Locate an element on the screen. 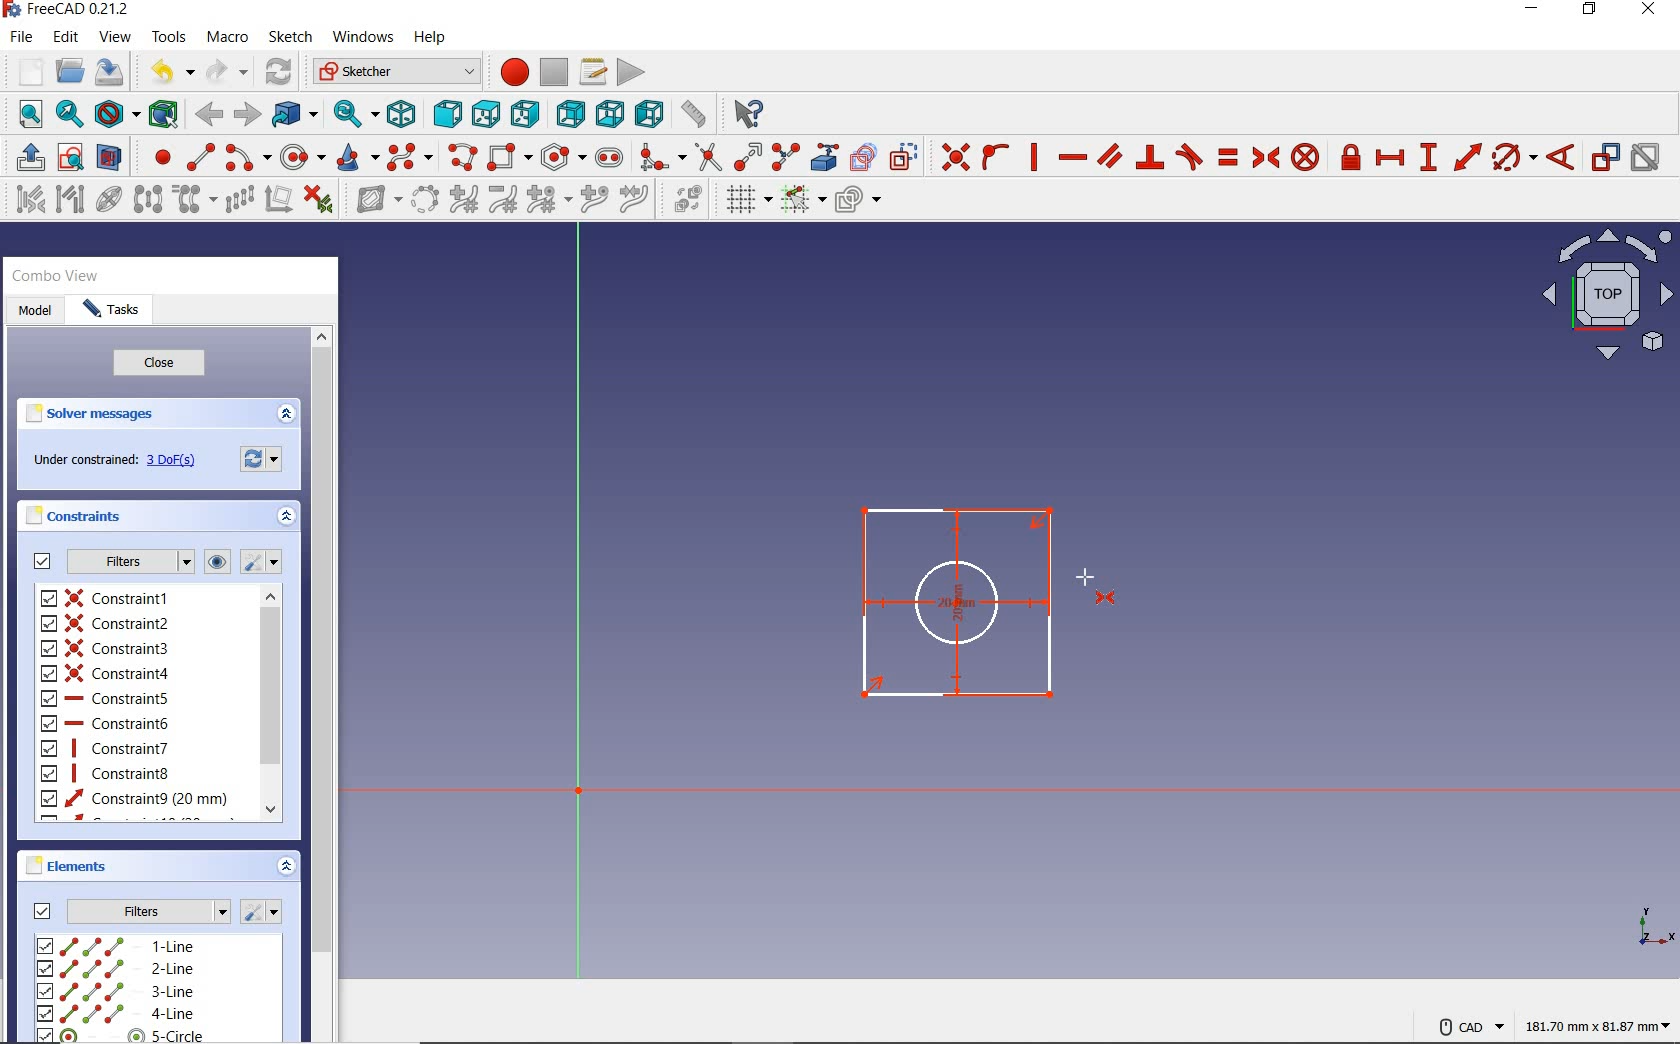  trim edge is located at coordinates (707, 157).